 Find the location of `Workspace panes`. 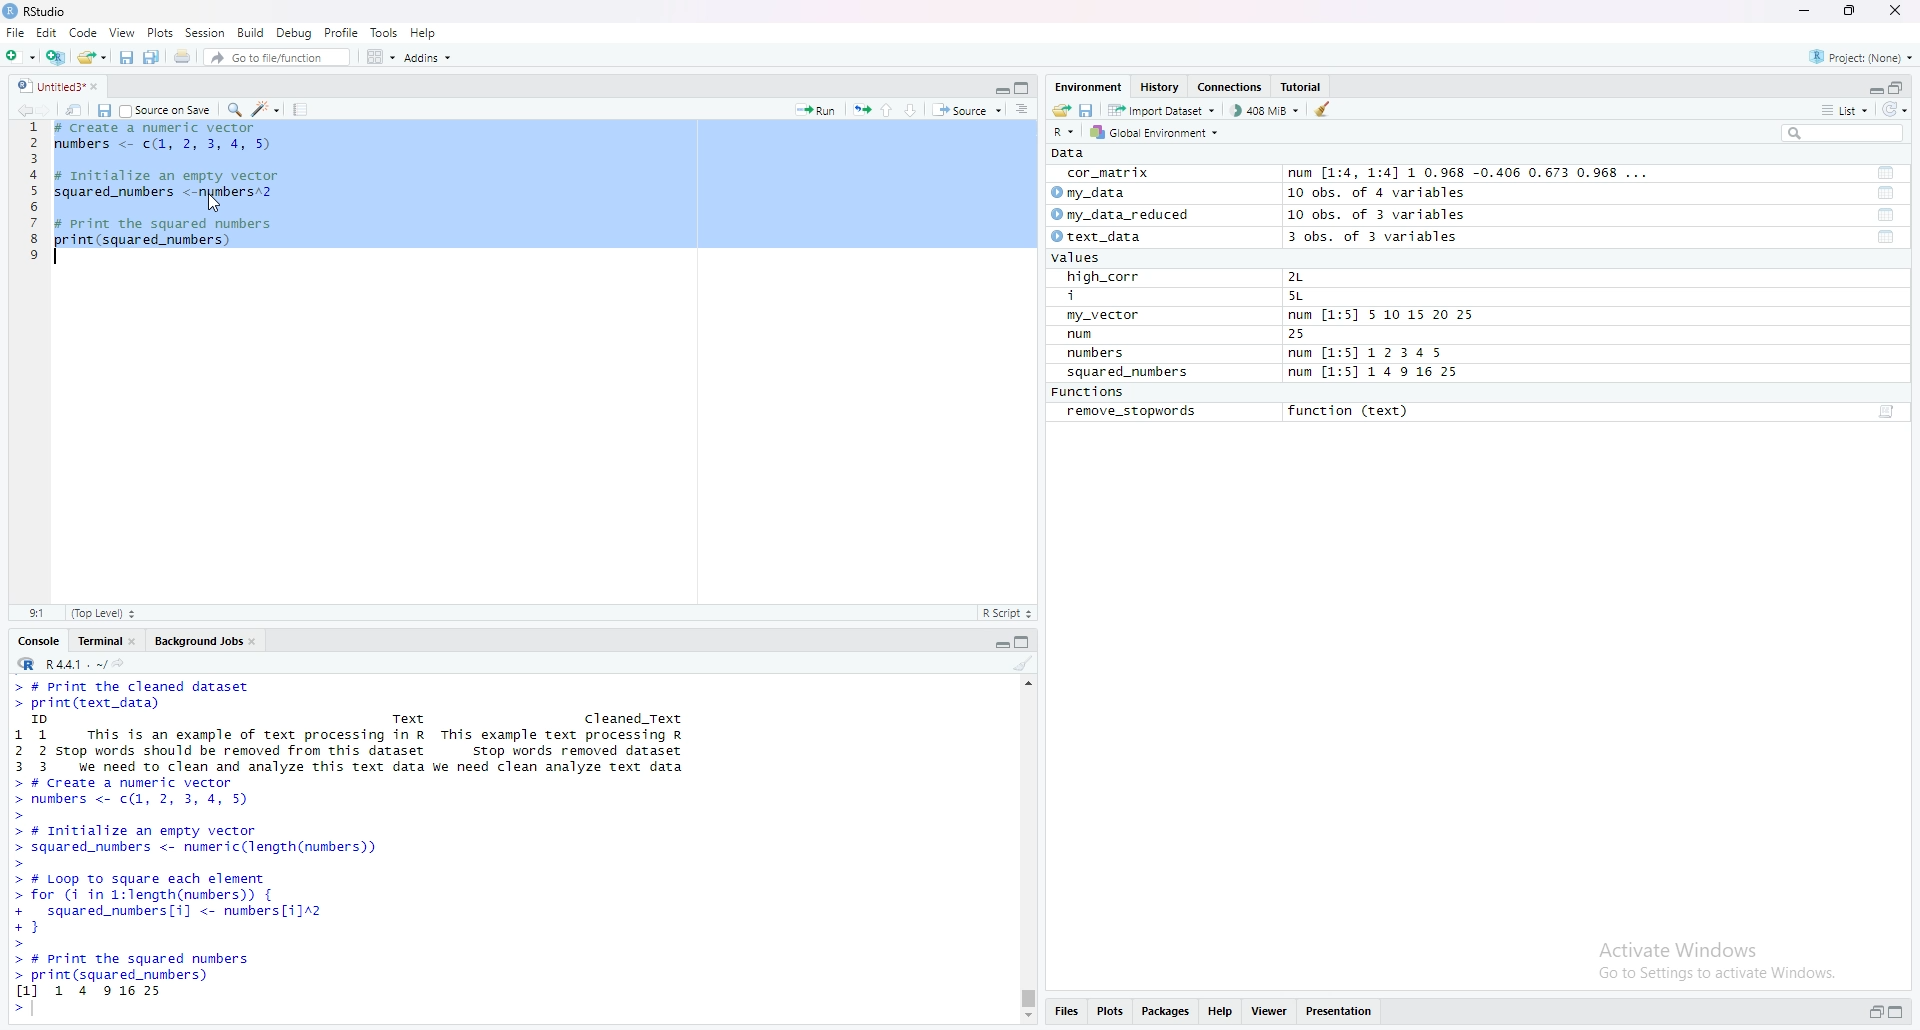

Workspace panes is located at coordinates (379, 56).